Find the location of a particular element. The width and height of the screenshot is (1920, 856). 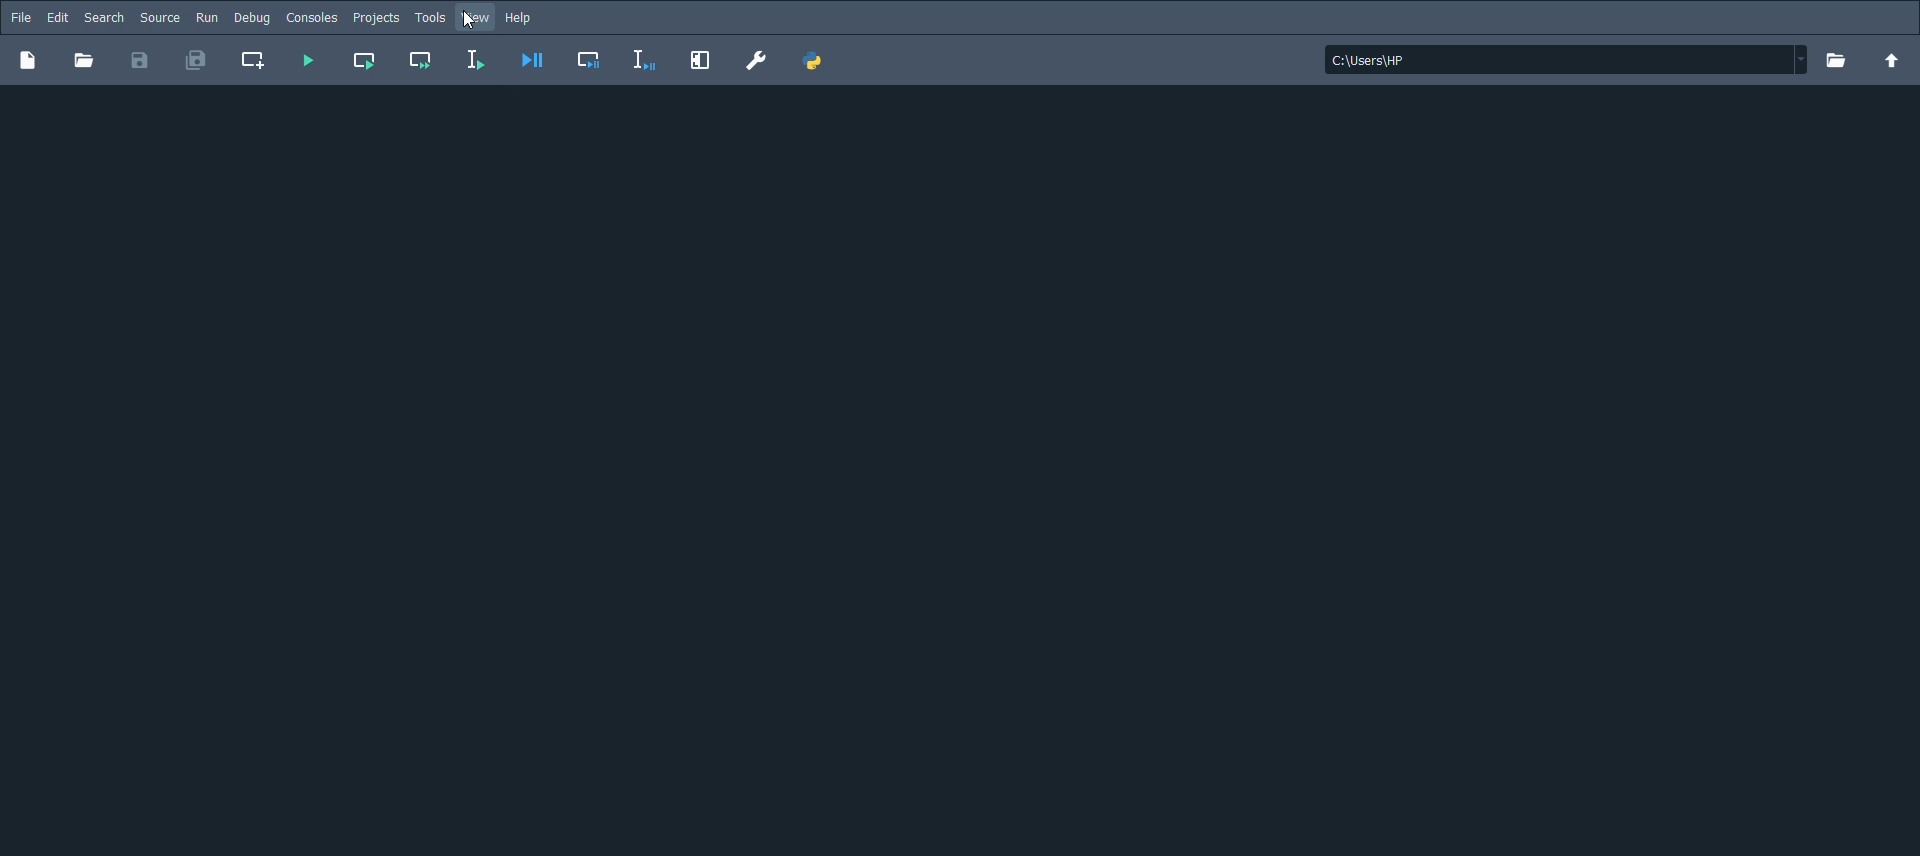

Tools is located at coordinates (430, 18).